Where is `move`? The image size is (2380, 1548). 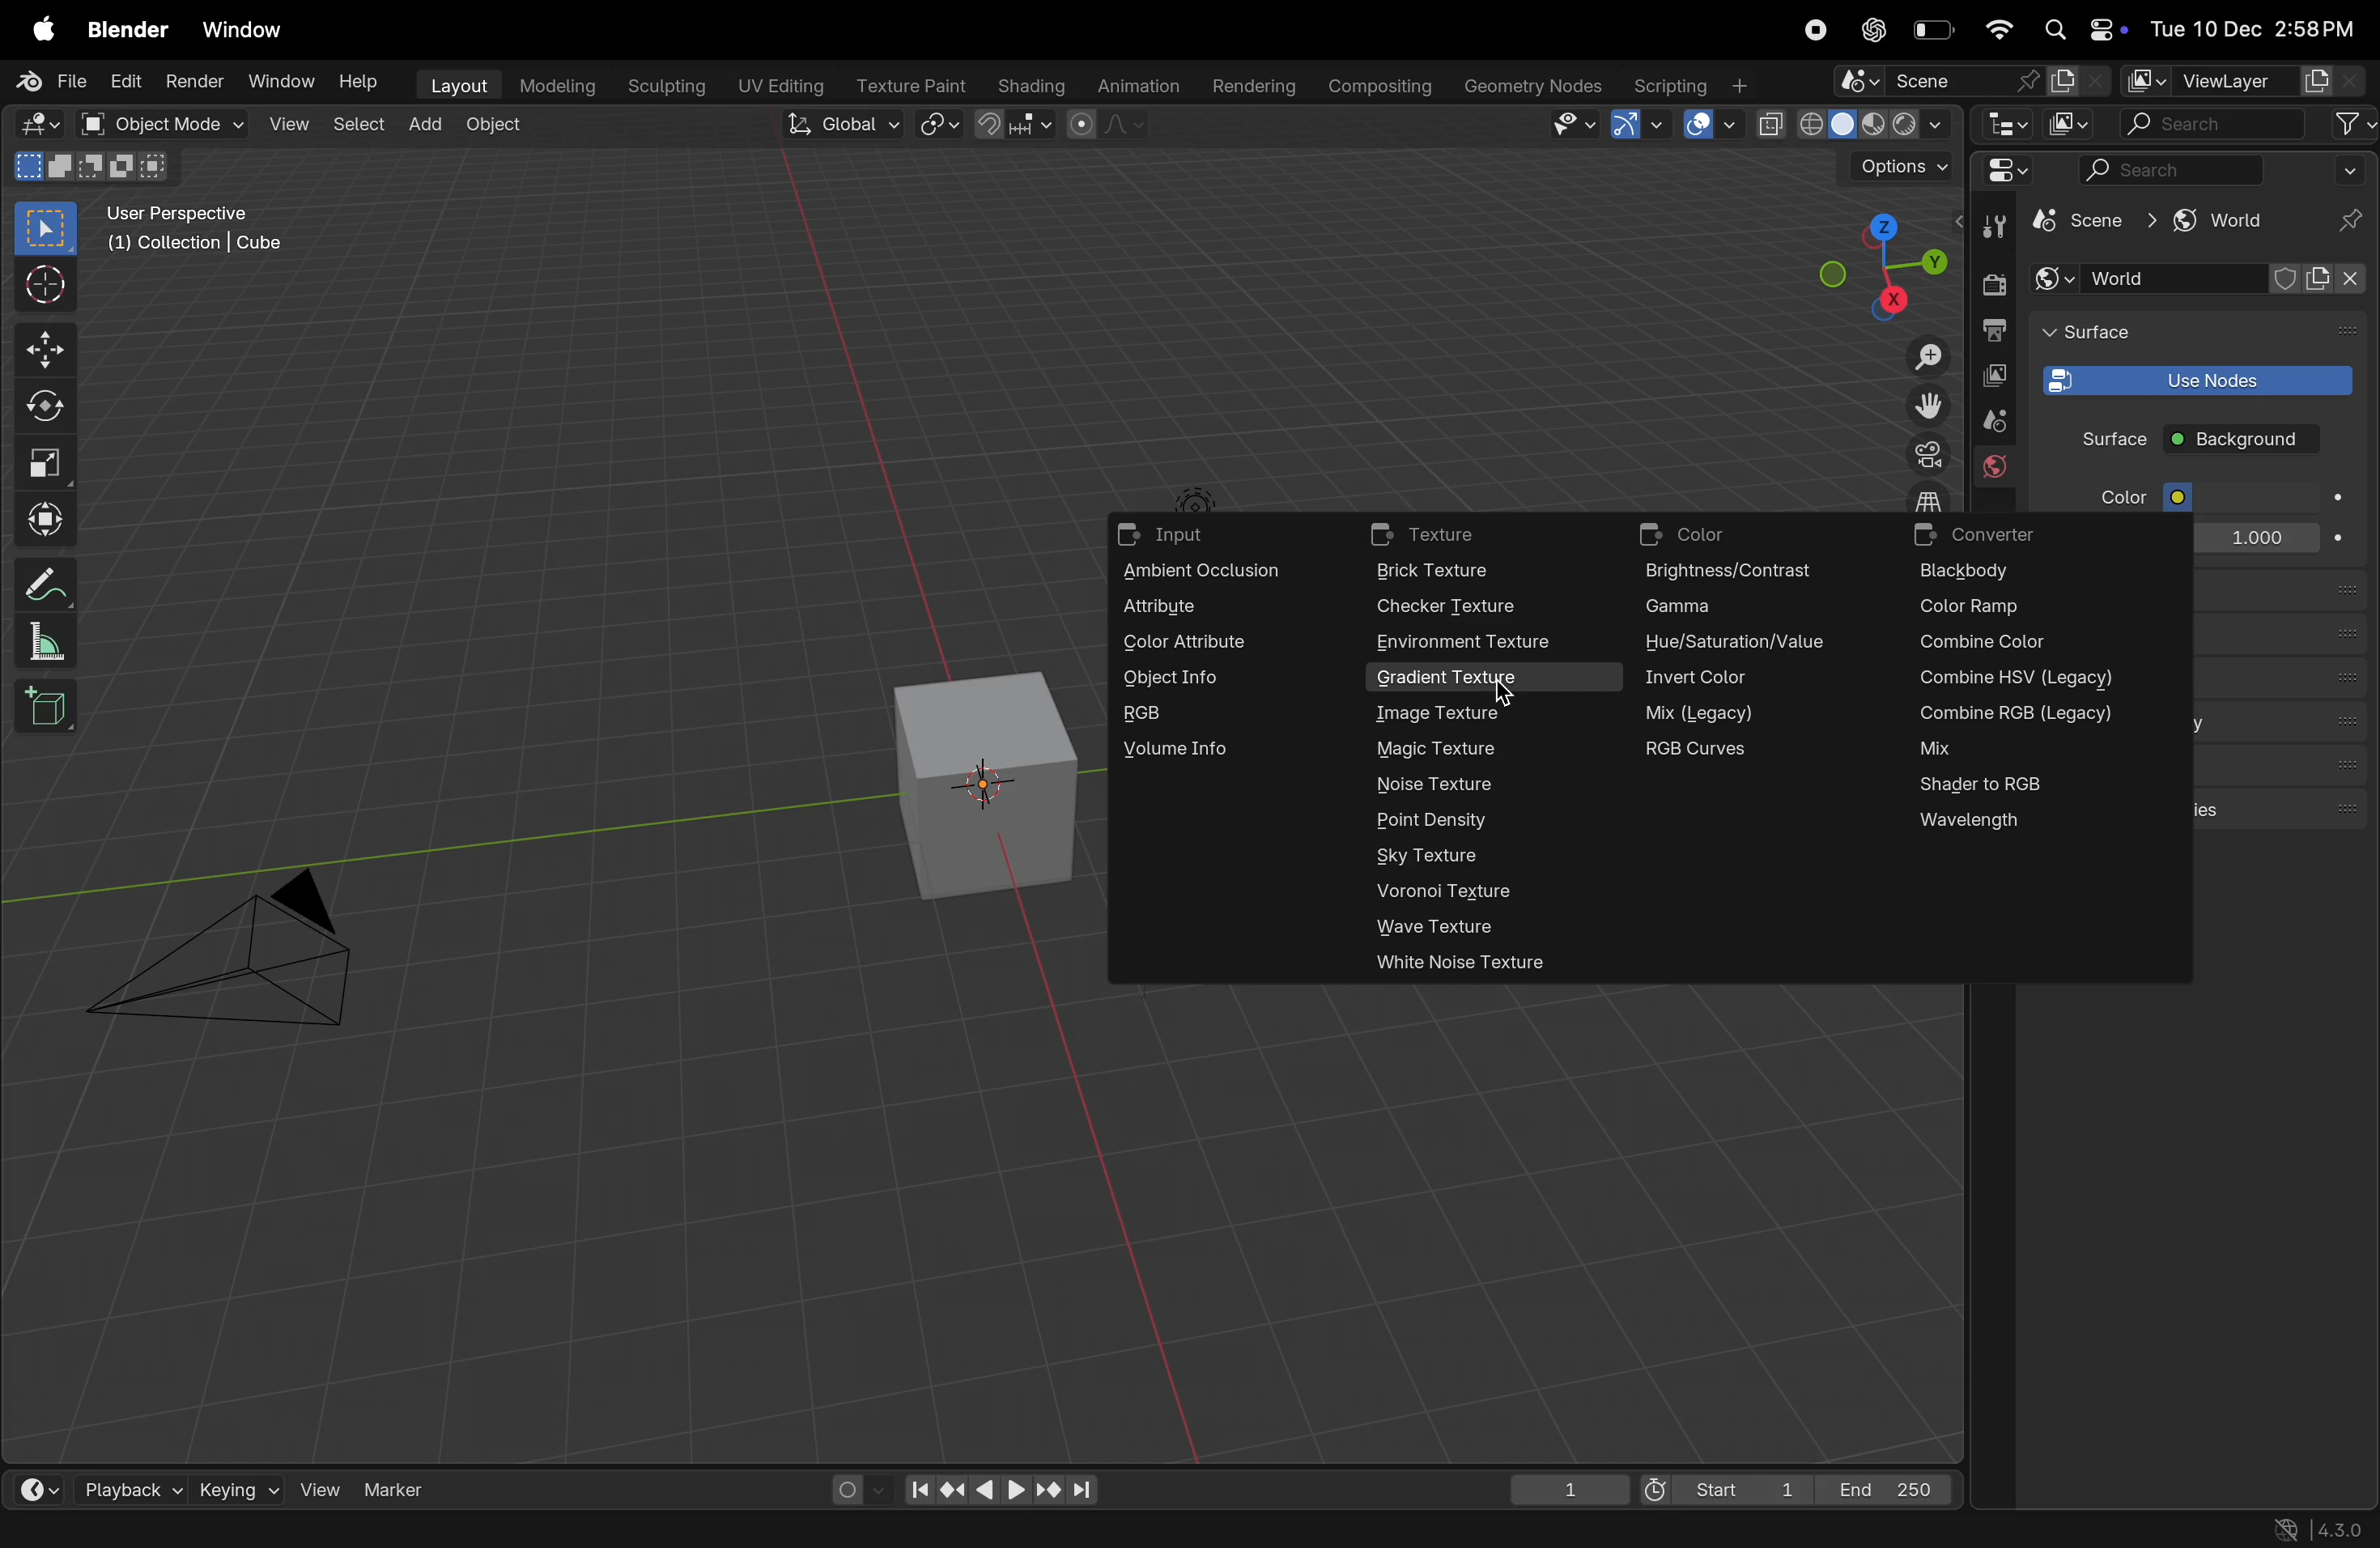 move is located at coordinates (45, 346).